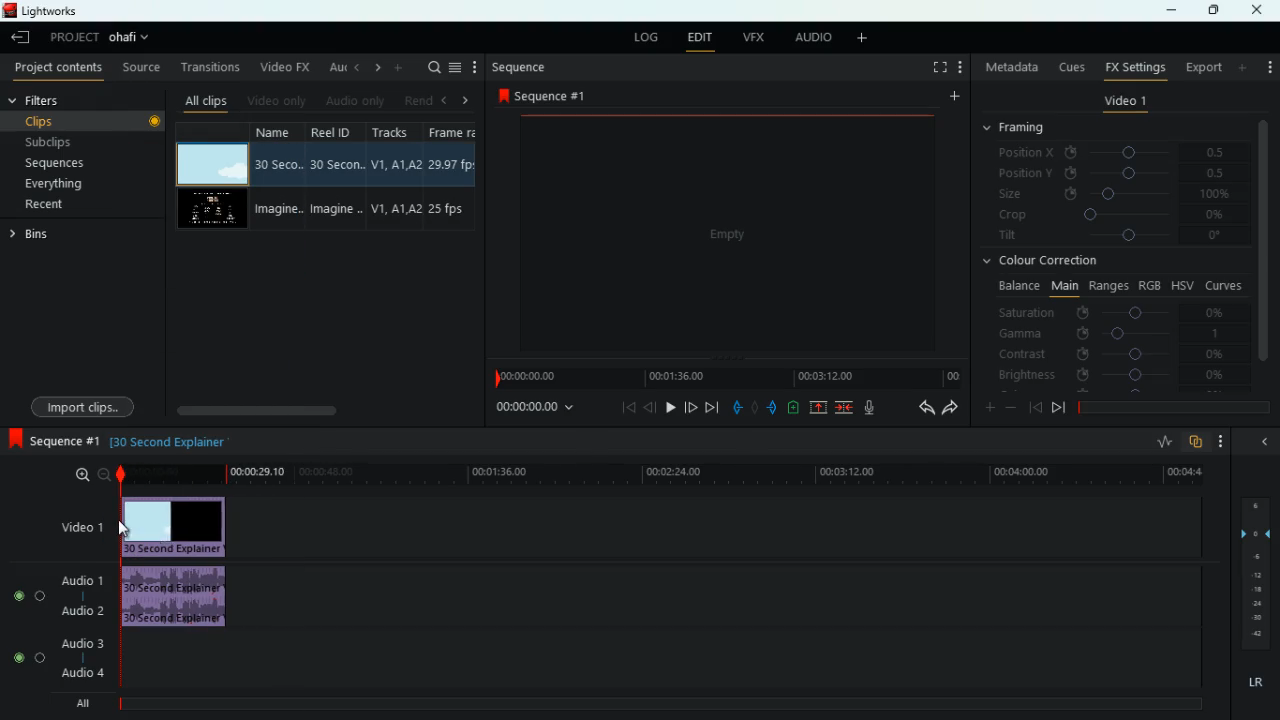  Describe the element at coordinates (82, 672) in the screenshot. I see `audio 4` at that location.